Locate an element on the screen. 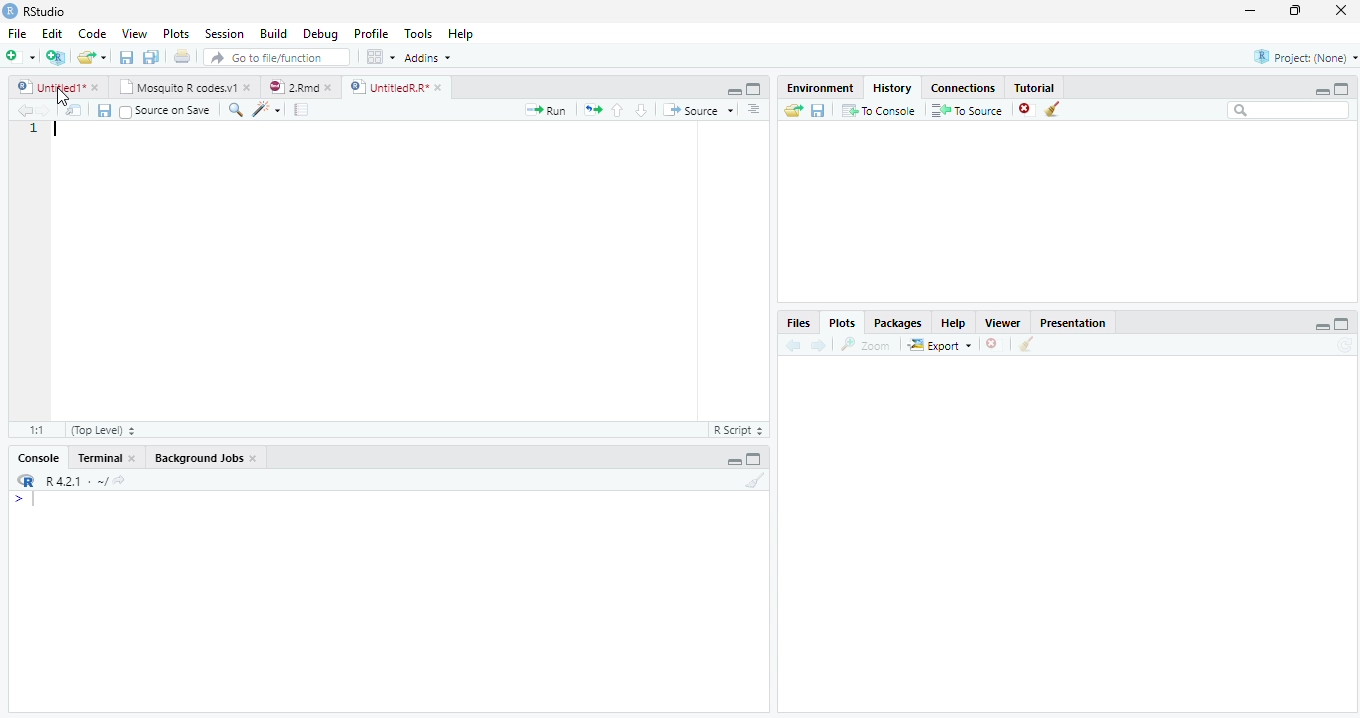 The image size is (1360, 718). Maximize is located at coordinates (1343, 88).